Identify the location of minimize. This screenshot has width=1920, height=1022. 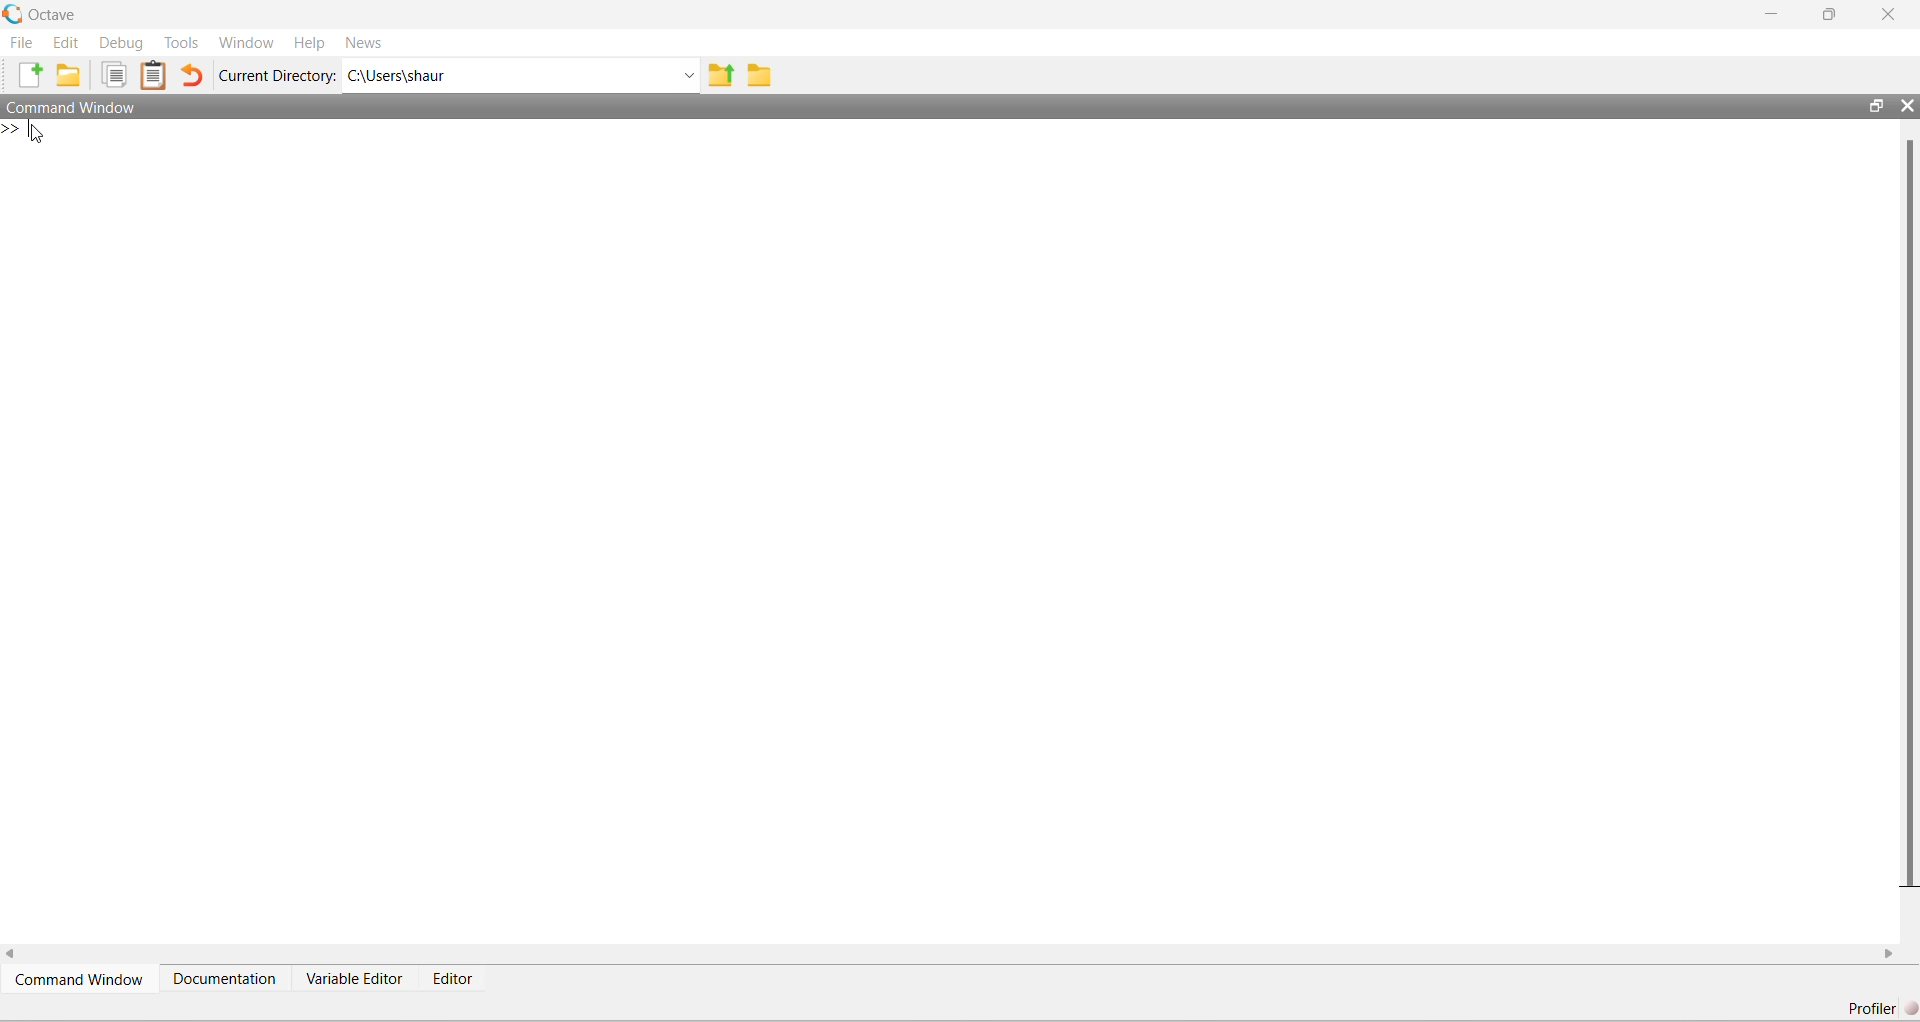
(1772, 13).